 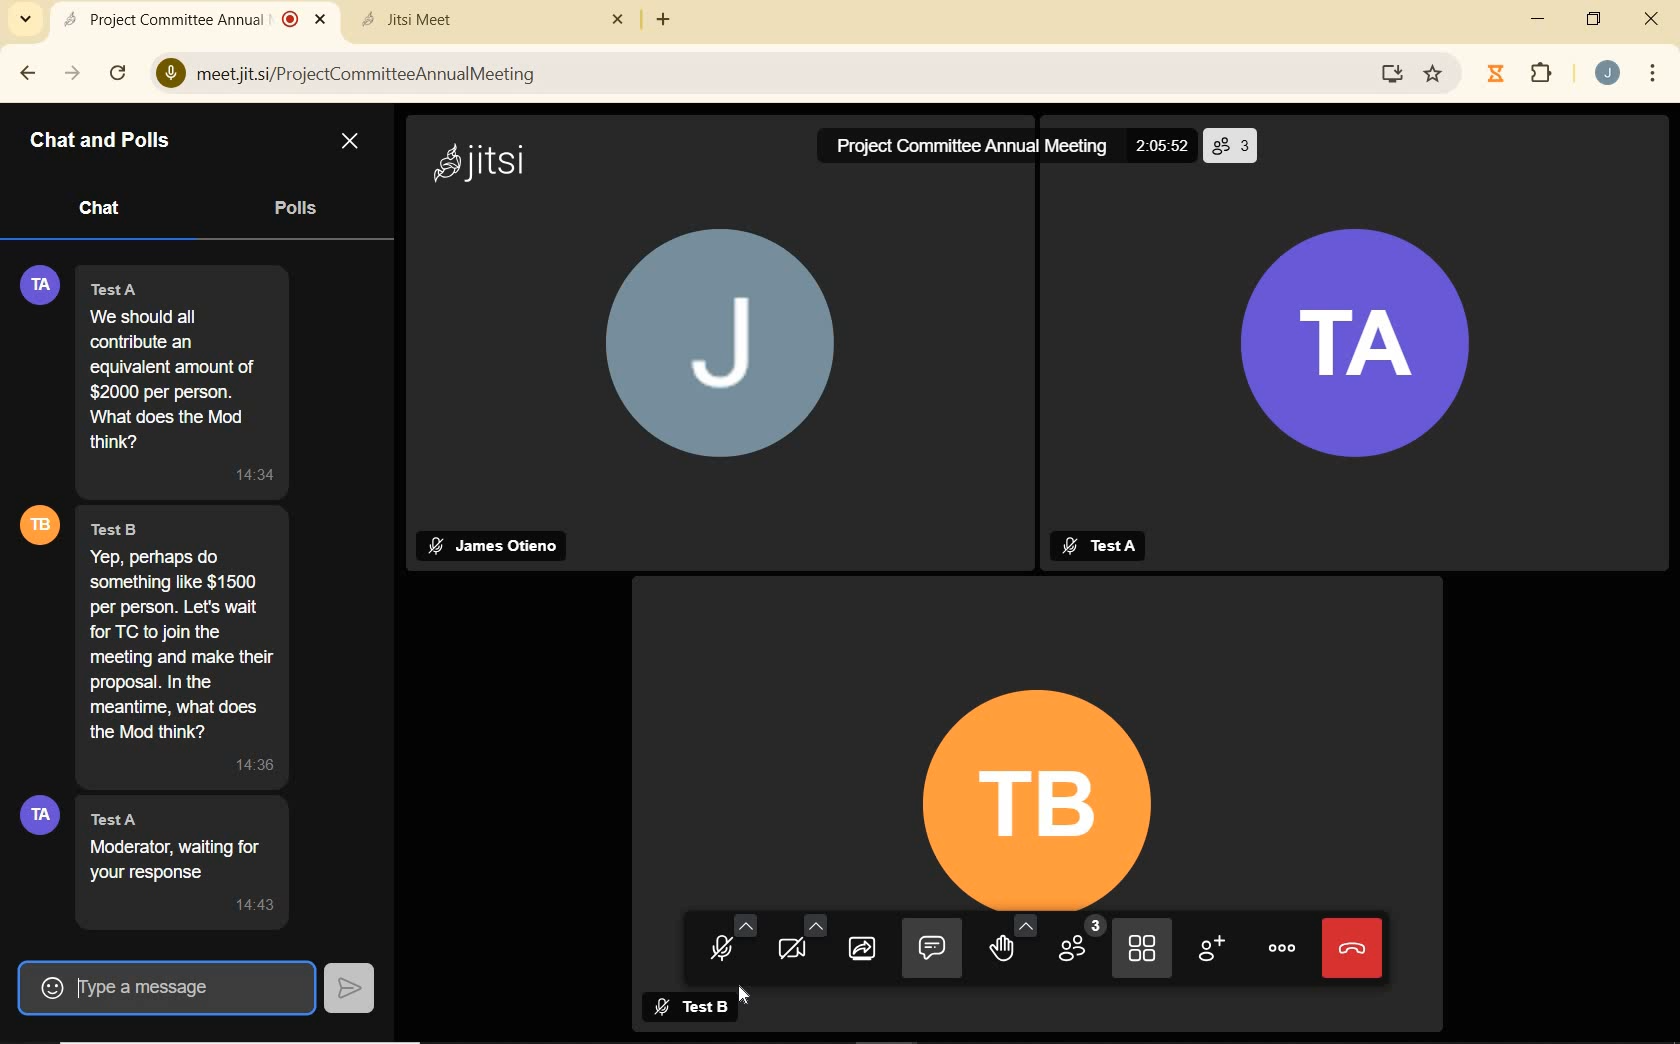 What do you see at coordinates (296, 210) in the screenshot?
I see `polls` at bounding box center [296, 210].